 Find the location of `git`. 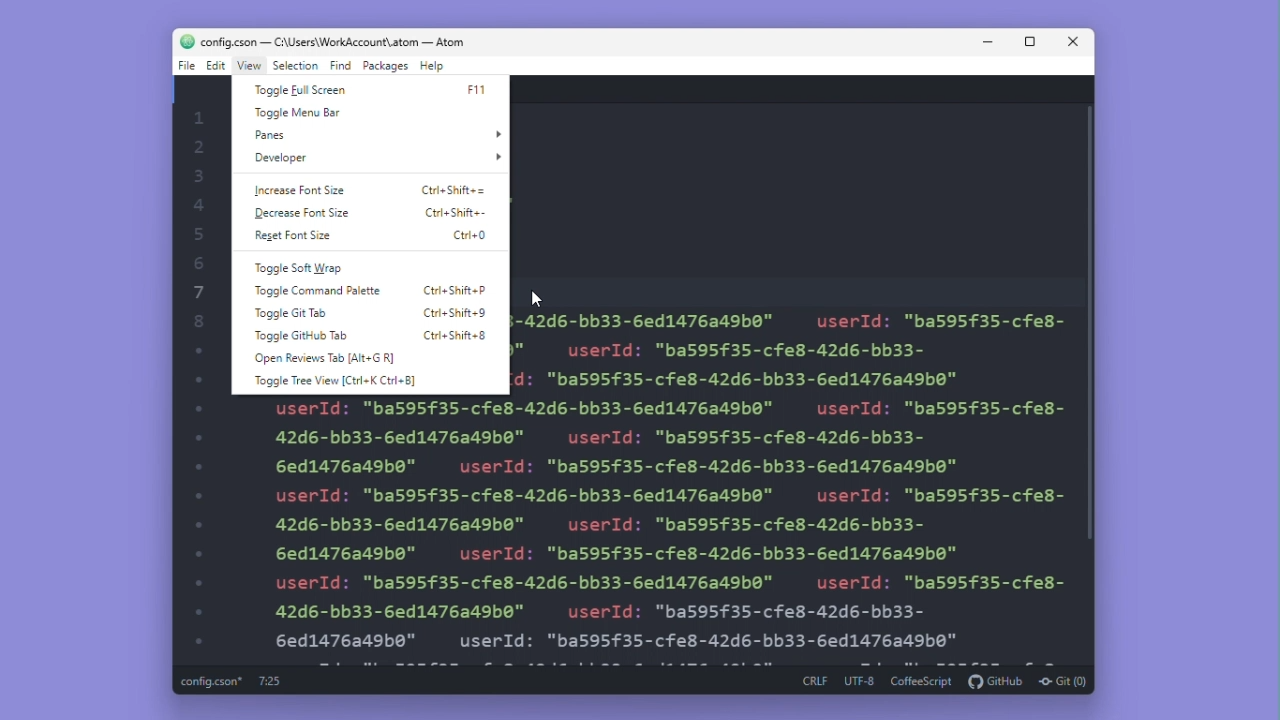

git is located at coordinates (1064, 680).